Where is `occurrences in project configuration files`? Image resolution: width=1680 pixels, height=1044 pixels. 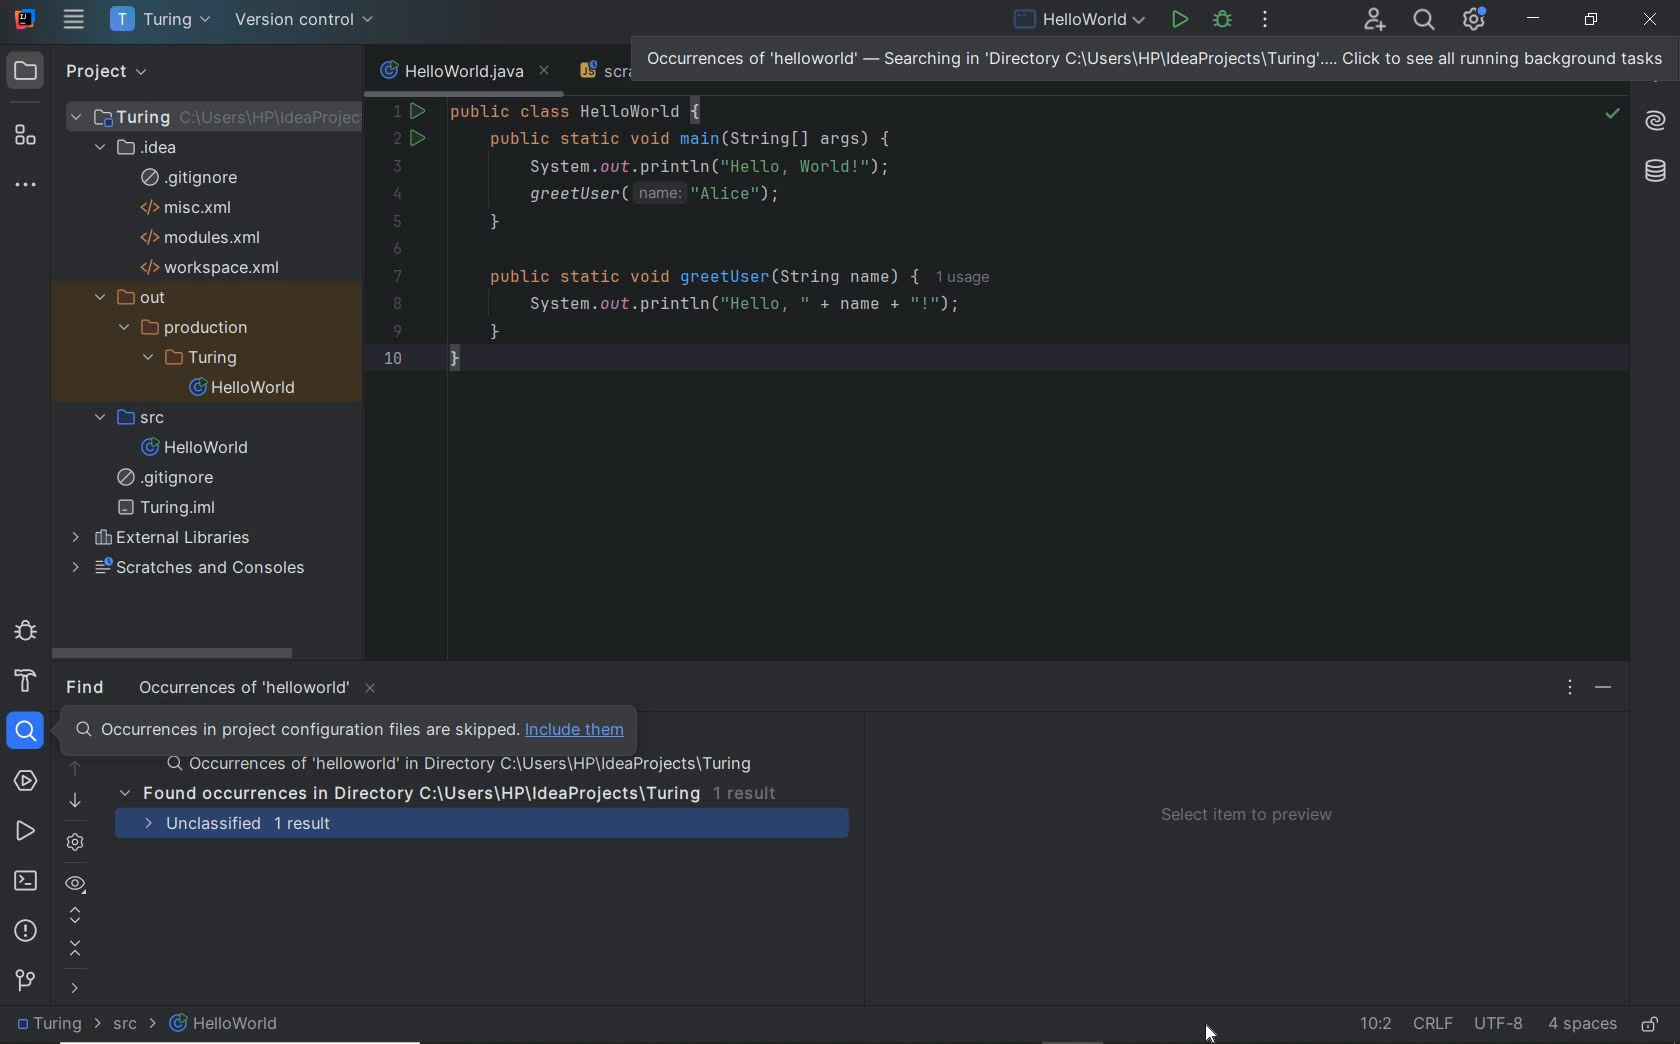 occurrences in project configuration files is located at coordinates (344, 729).